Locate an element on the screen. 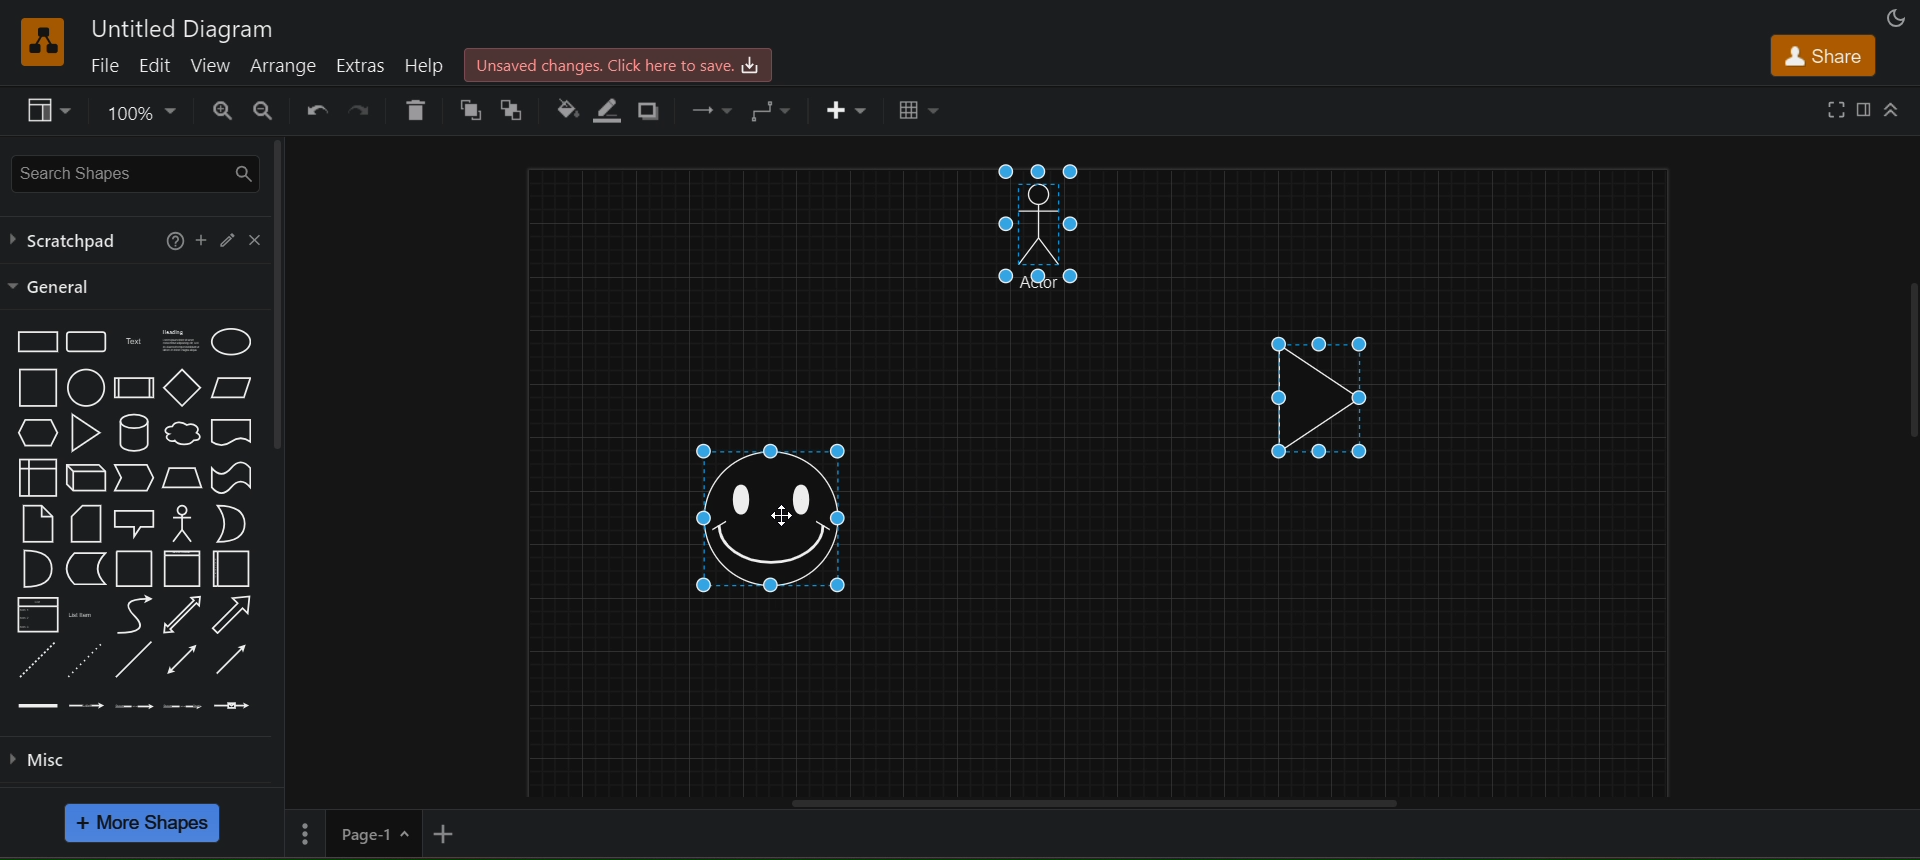 This screenshot has height=860, width=1920. zoom is located at coordinates (136, 111).